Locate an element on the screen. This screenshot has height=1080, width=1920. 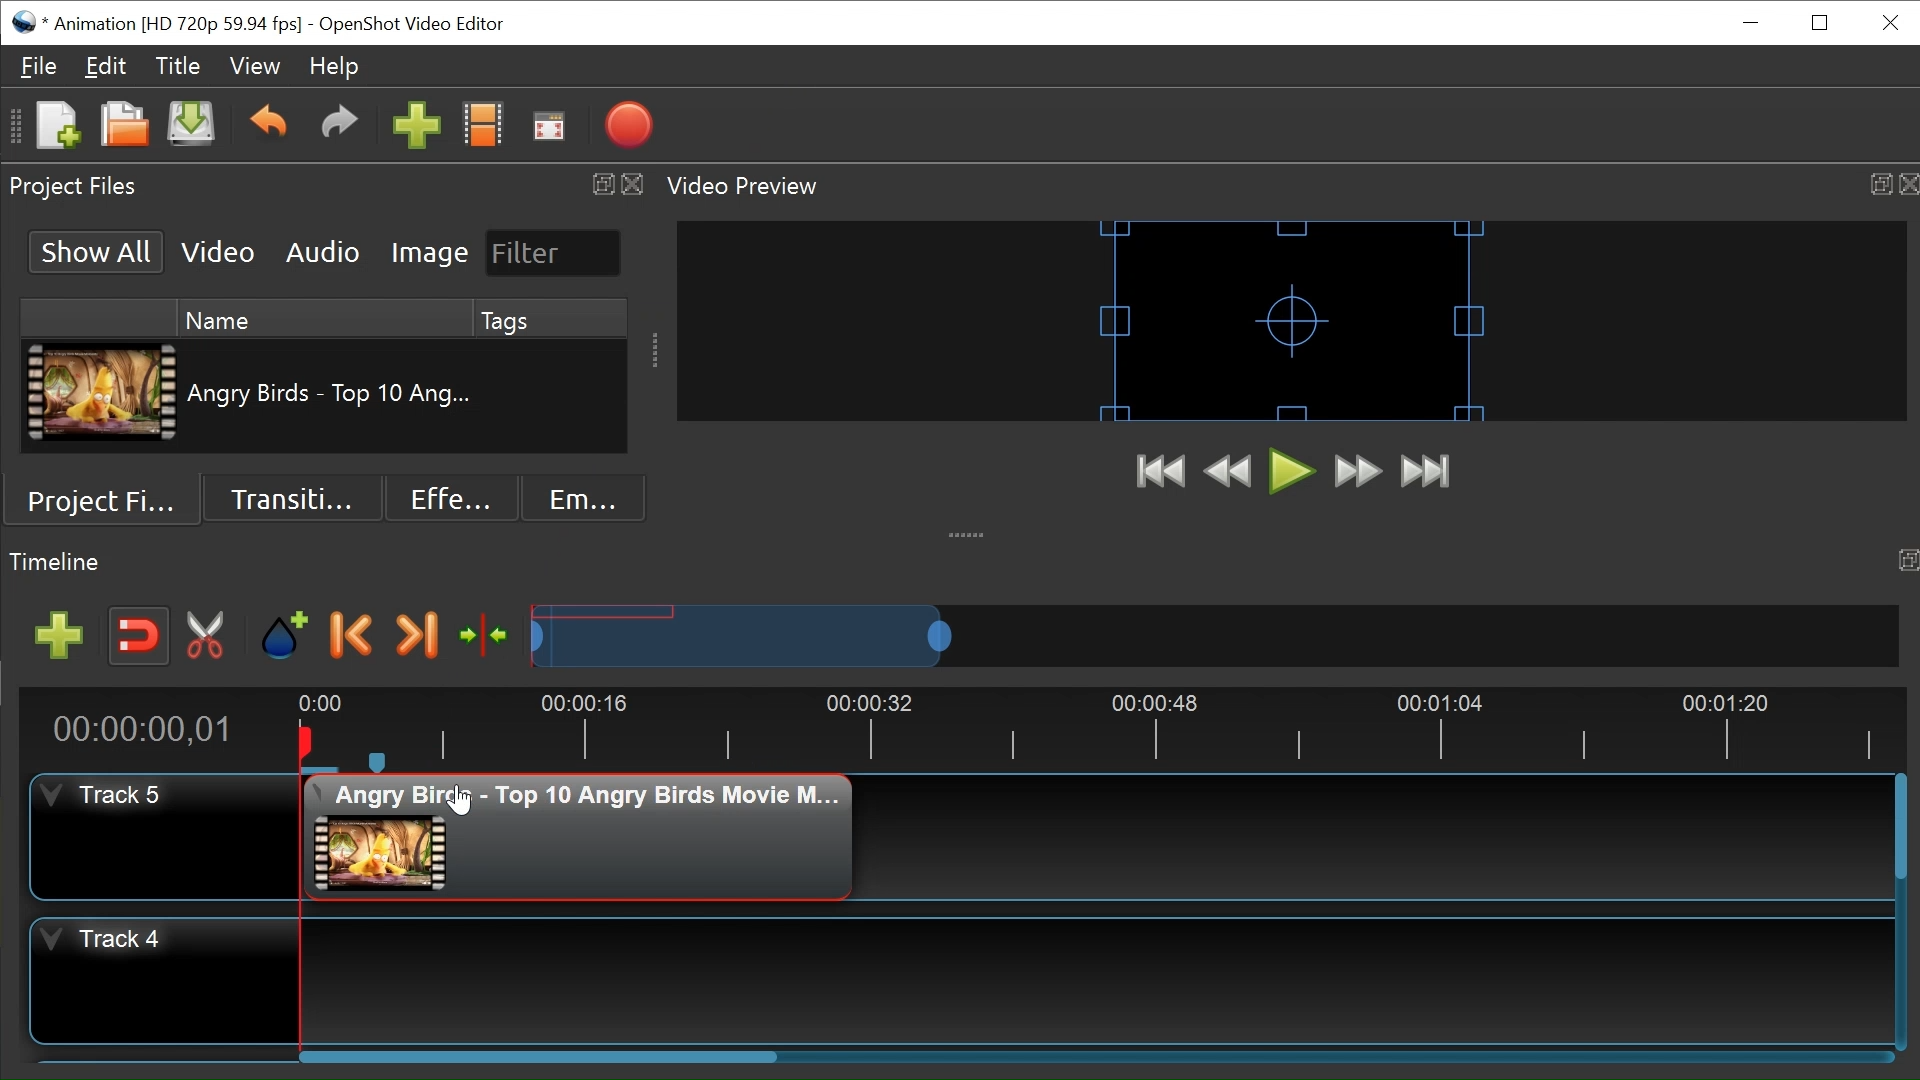
Transition is located at coordinates (291, 498).